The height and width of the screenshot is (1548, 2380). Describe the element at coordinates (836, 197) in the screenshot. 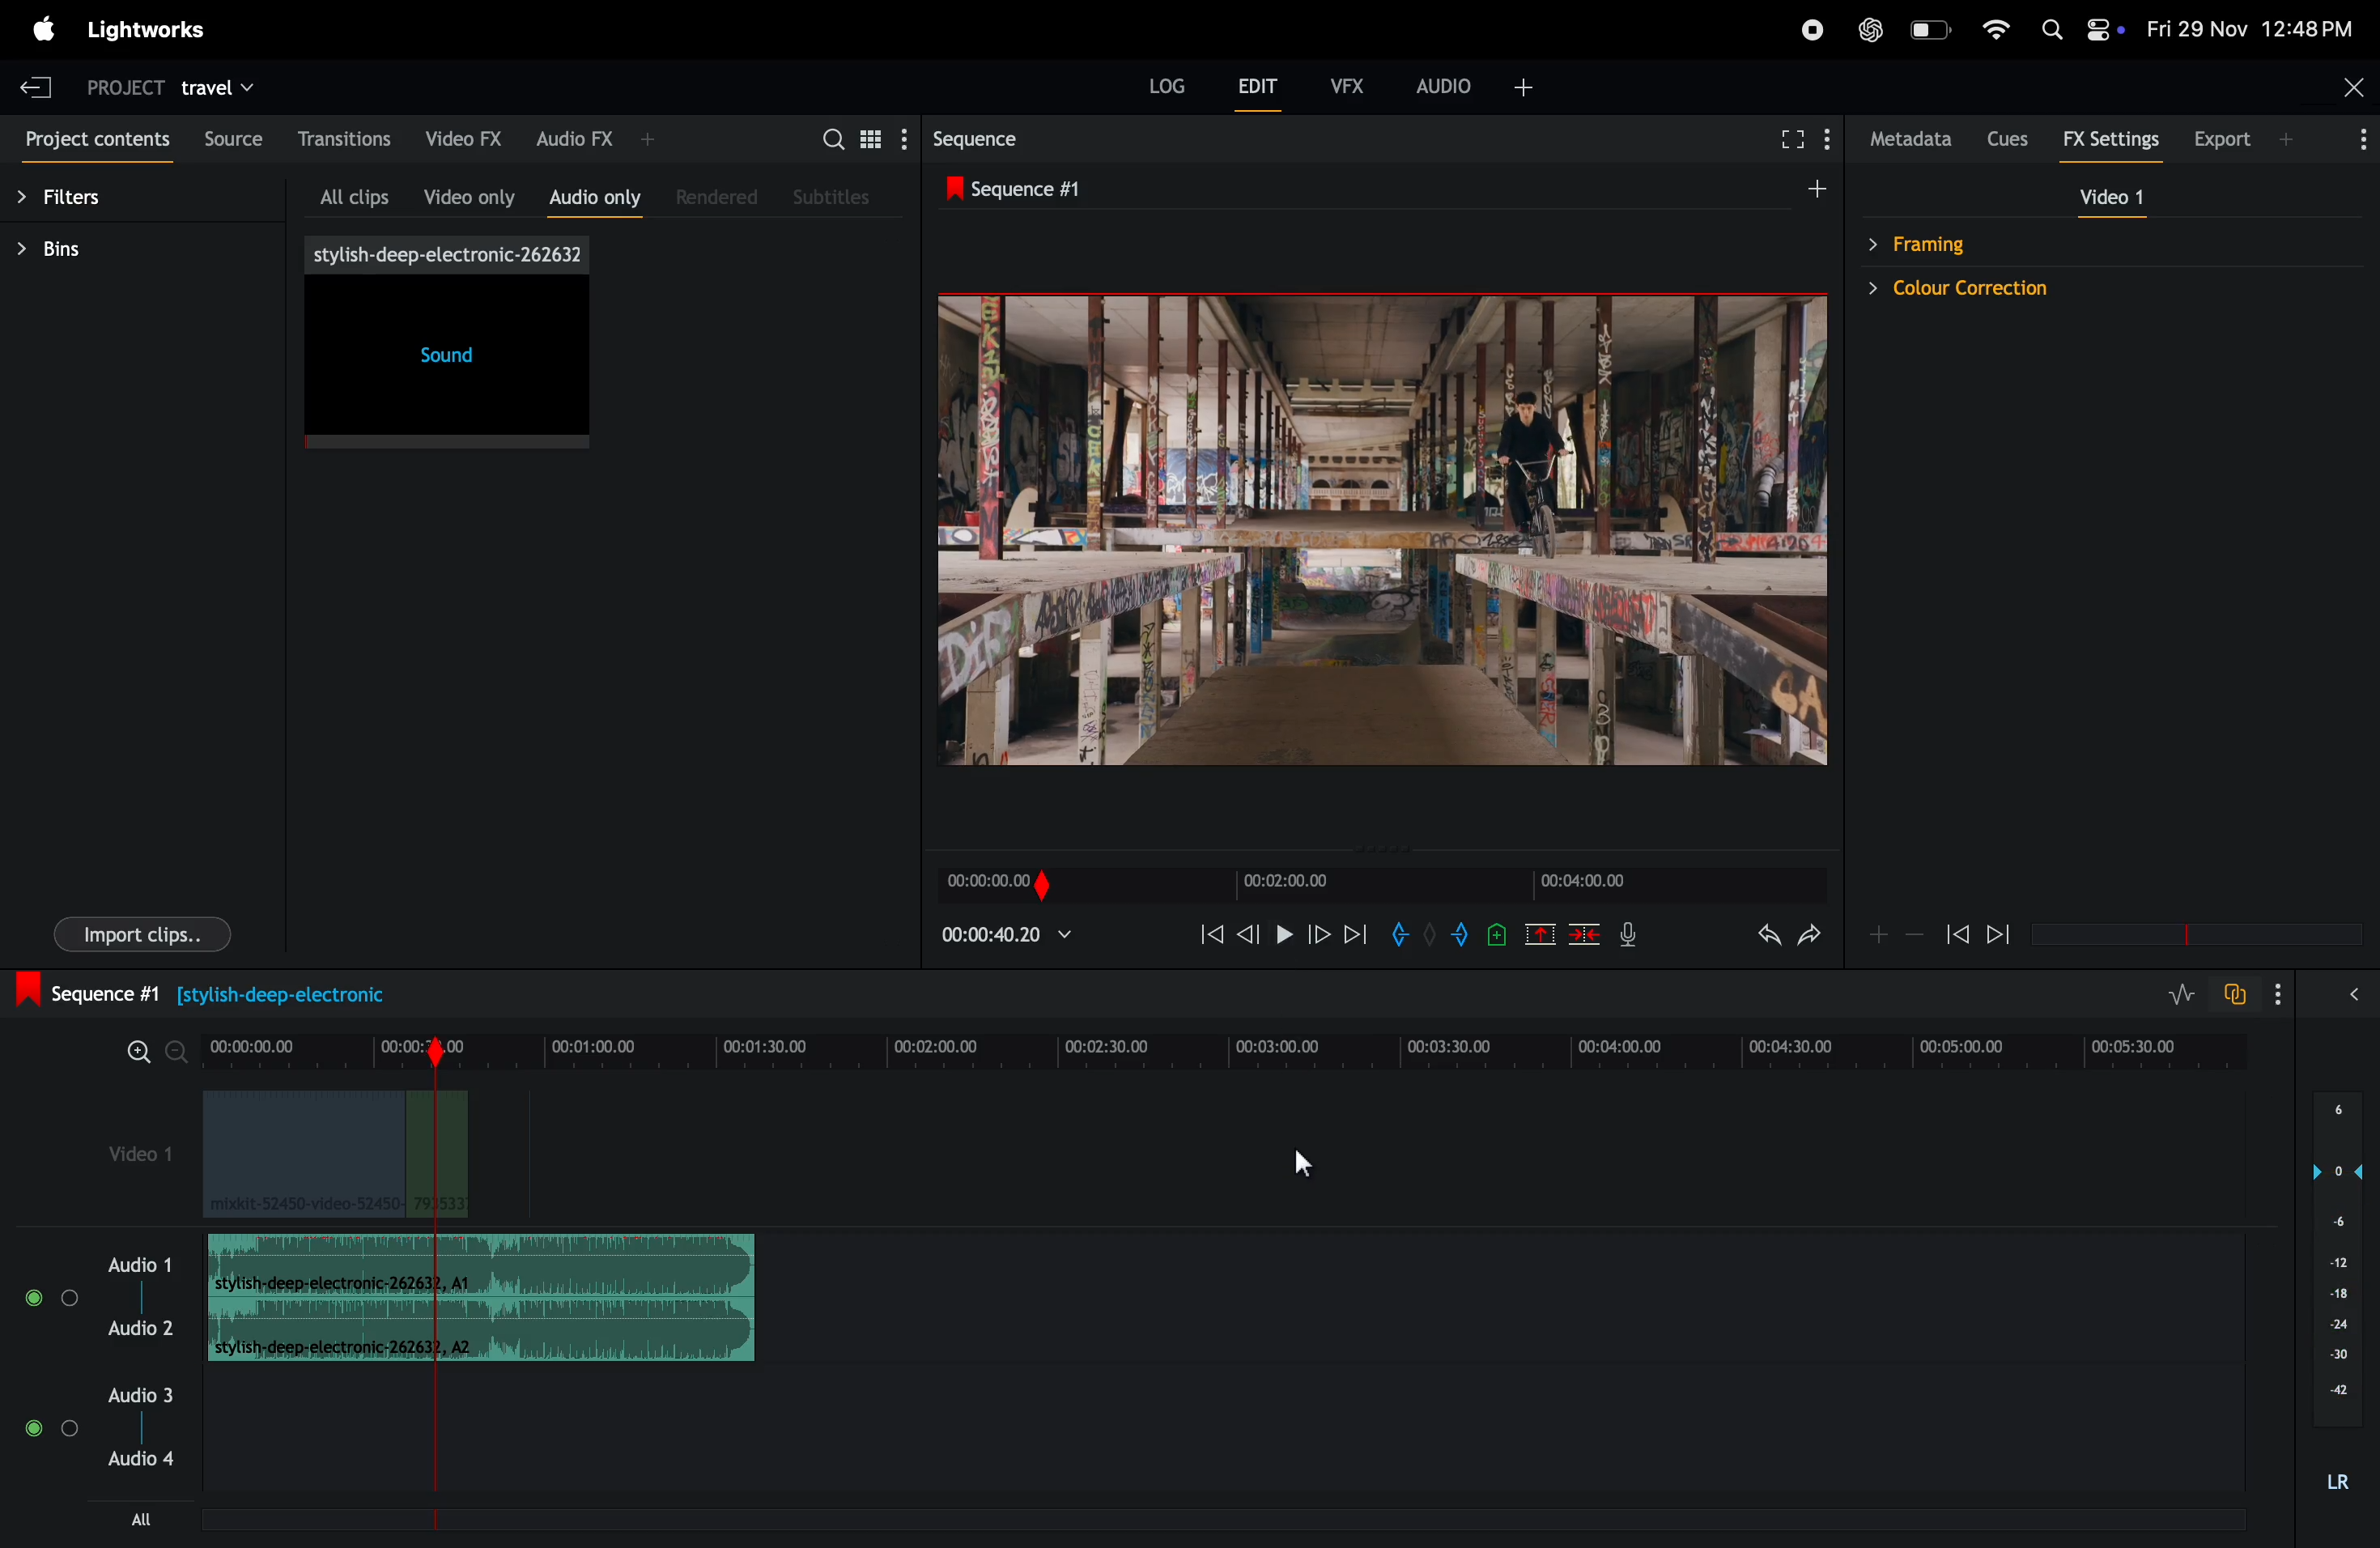

I see `subtitles` at that location.